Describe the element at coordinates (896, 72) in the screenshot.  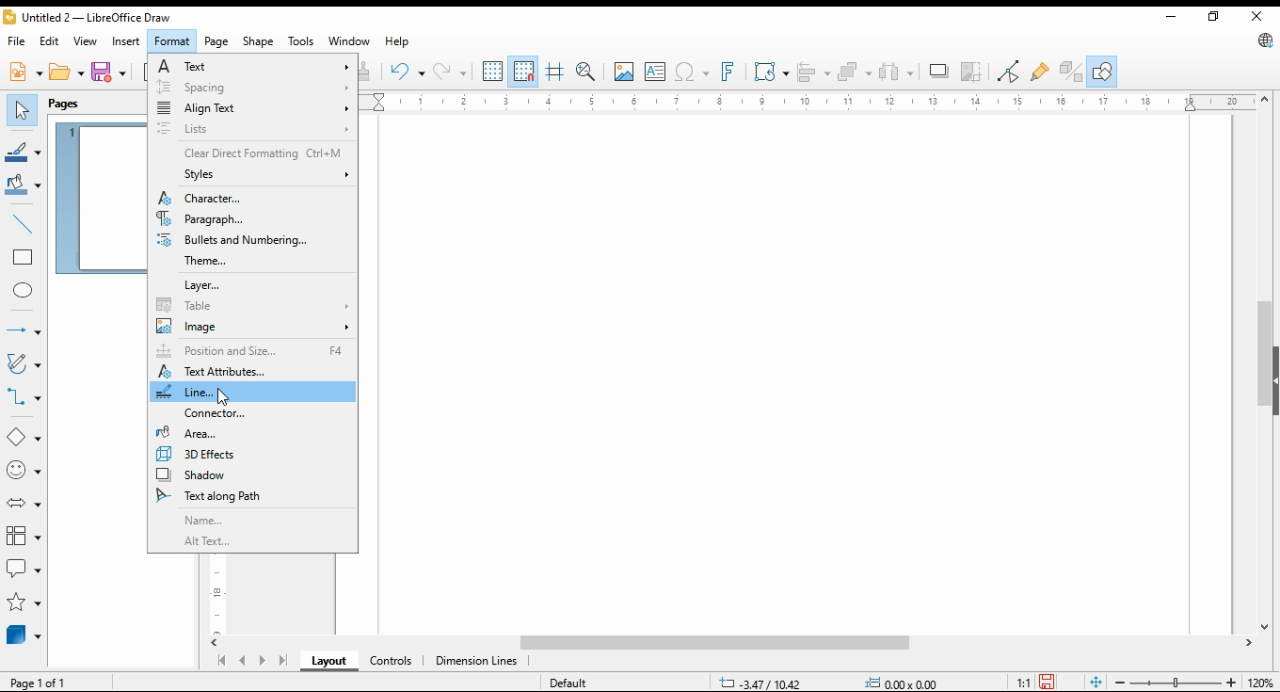
I see `select at least three objects to distribute` at that location.